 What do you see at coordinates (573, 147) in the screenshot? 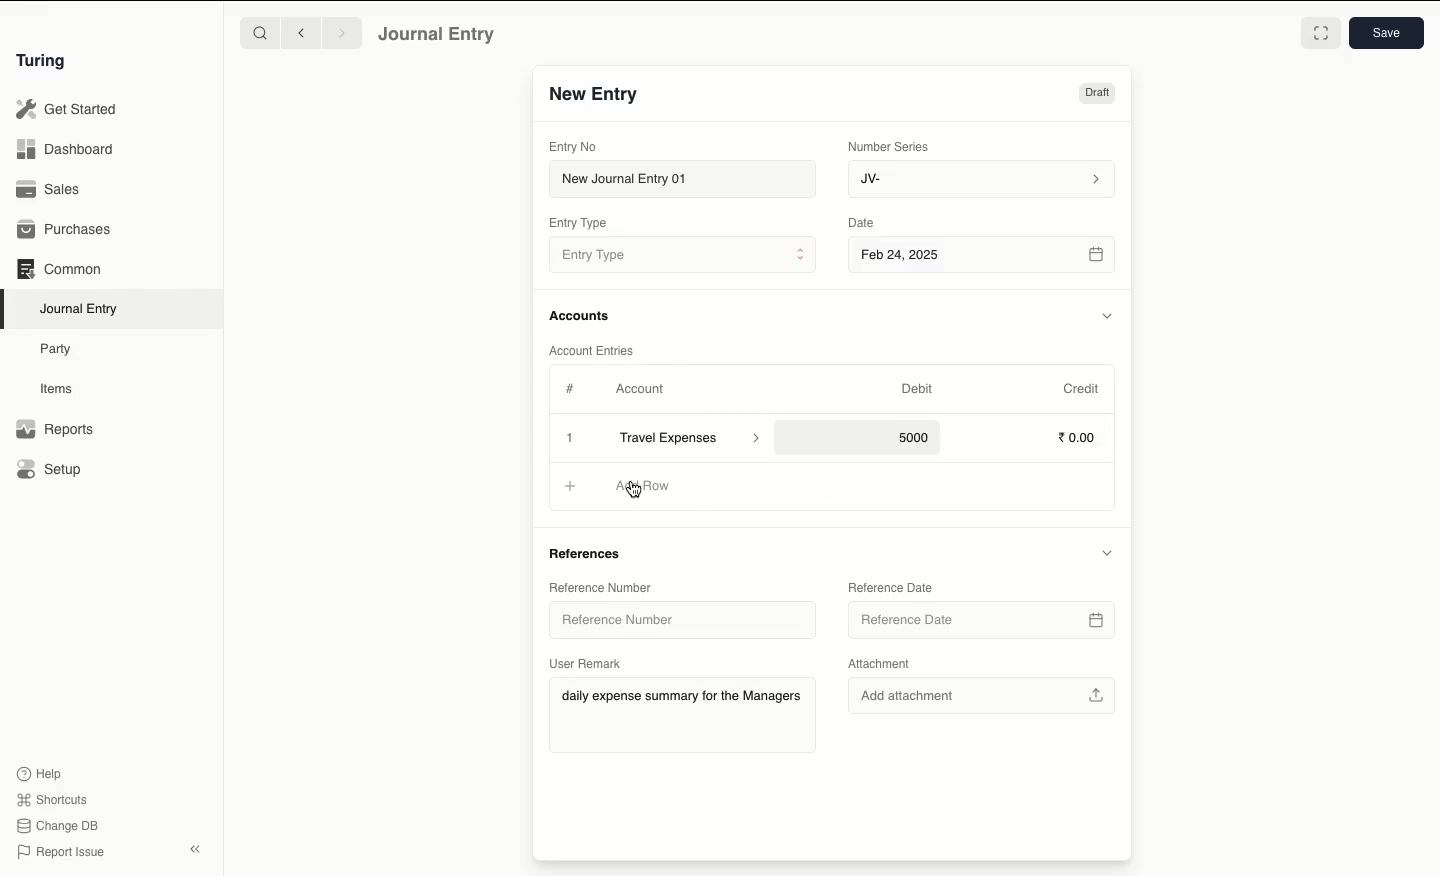
I see `Entry No` at bounding box center [573, 147].